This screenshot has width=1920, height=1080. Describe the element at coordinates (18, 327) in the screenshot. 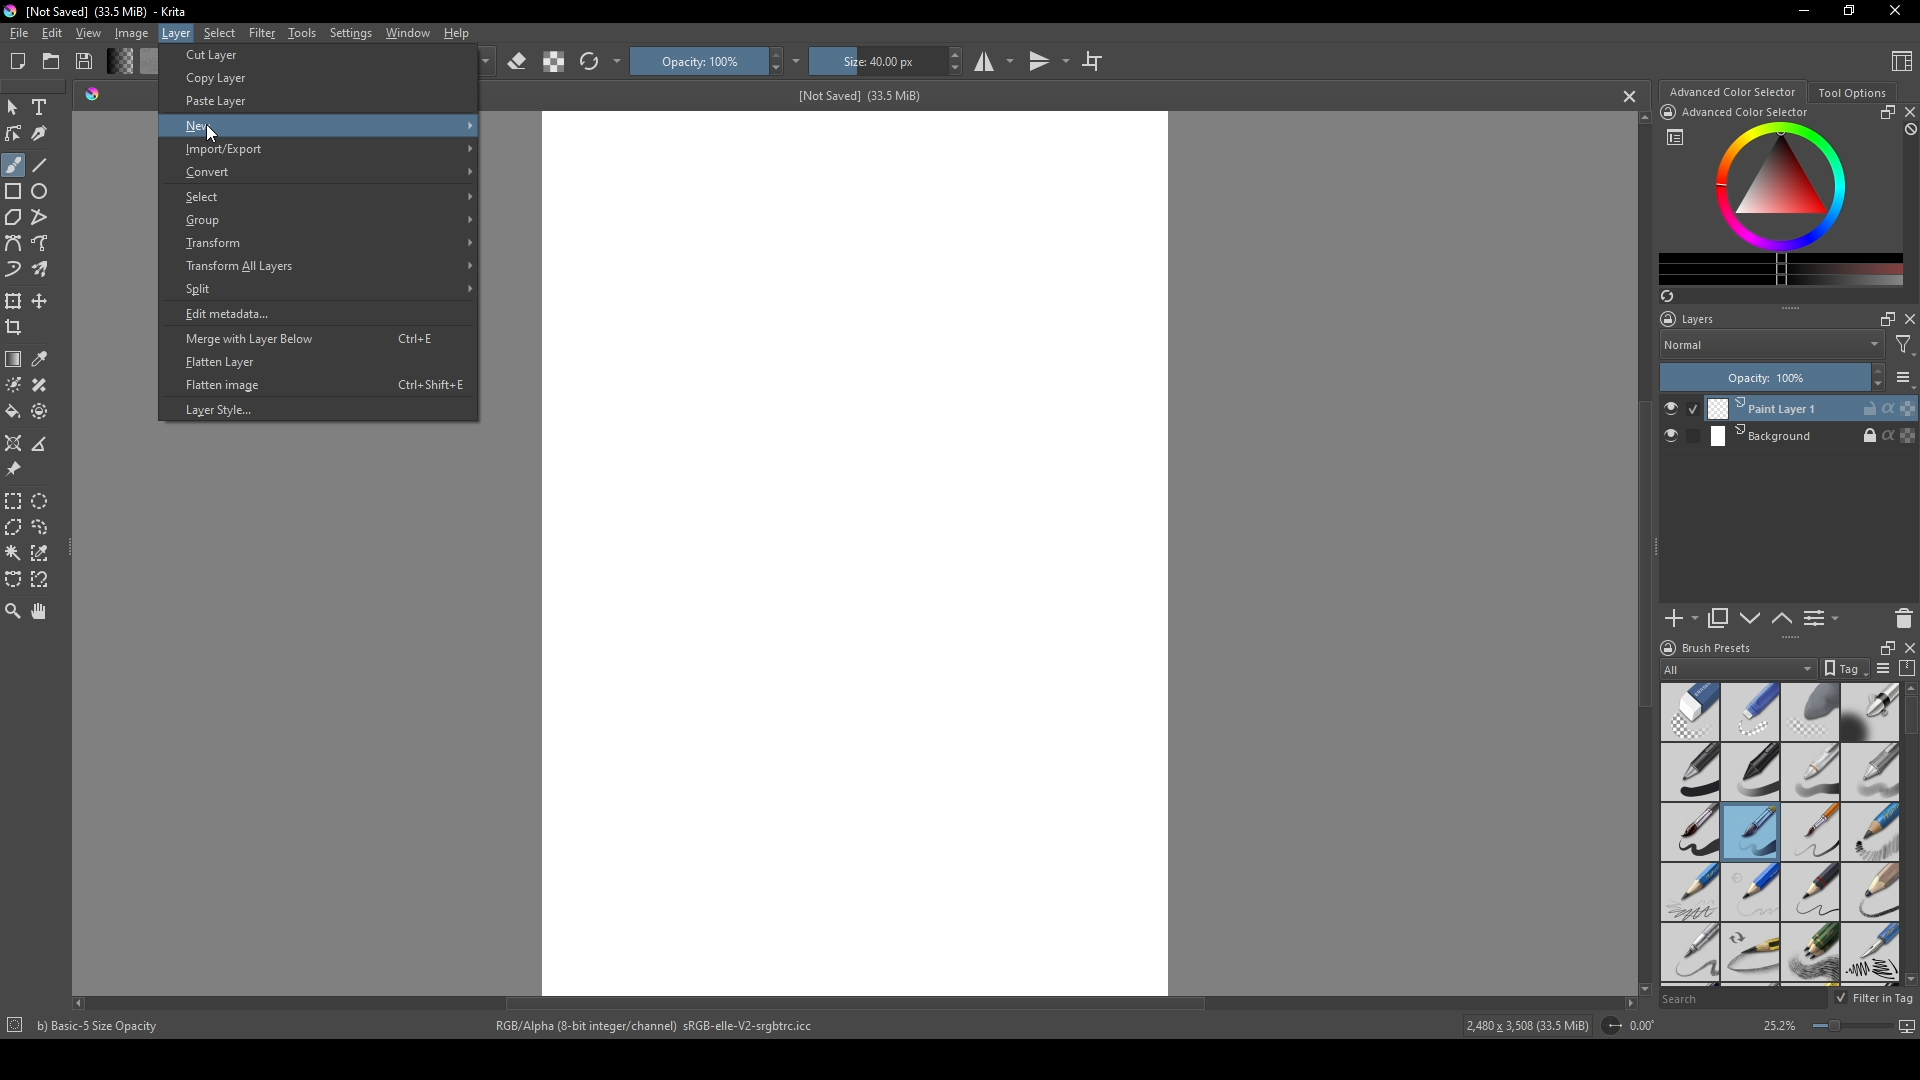

I see `crop` at that location.